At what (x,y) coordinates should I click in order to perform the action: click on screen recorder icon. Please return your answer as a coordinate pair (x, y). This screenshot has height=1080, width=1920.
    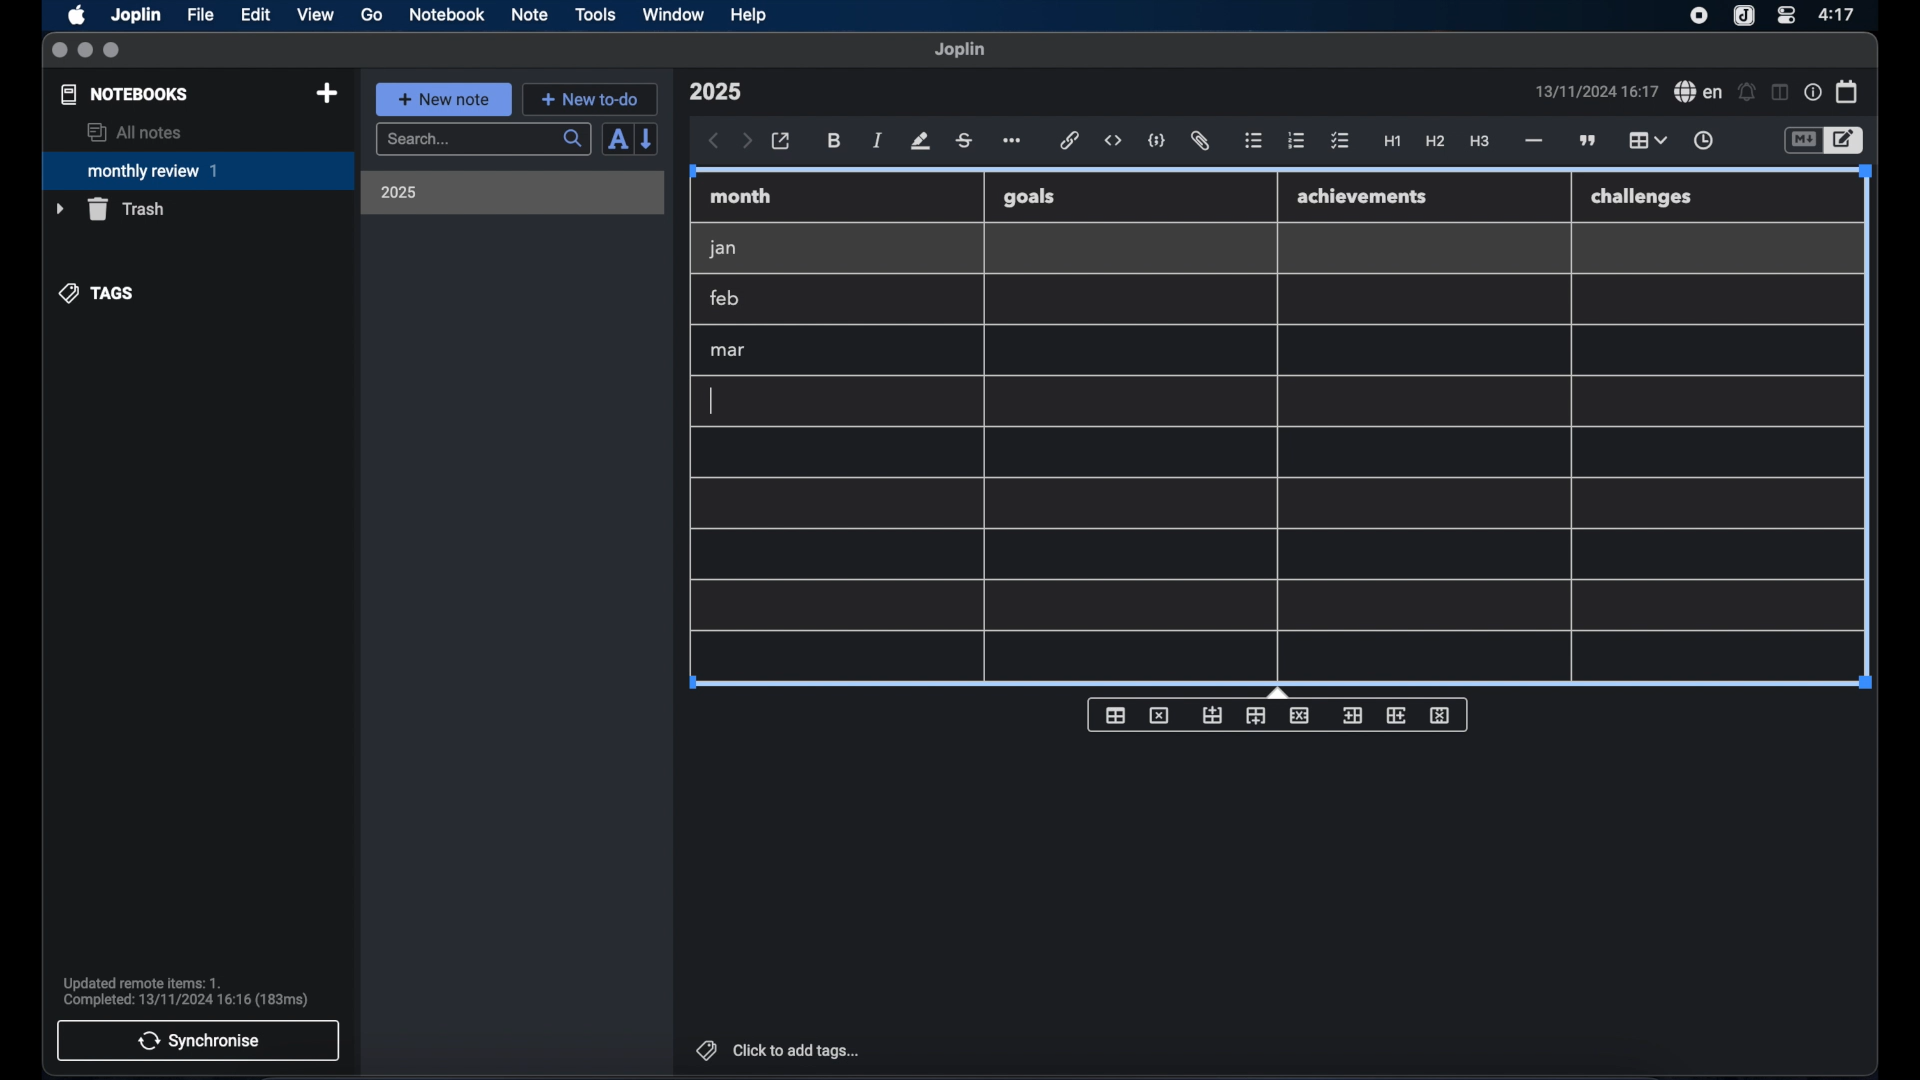
    Looking at the image, I should click on (1699, 16).